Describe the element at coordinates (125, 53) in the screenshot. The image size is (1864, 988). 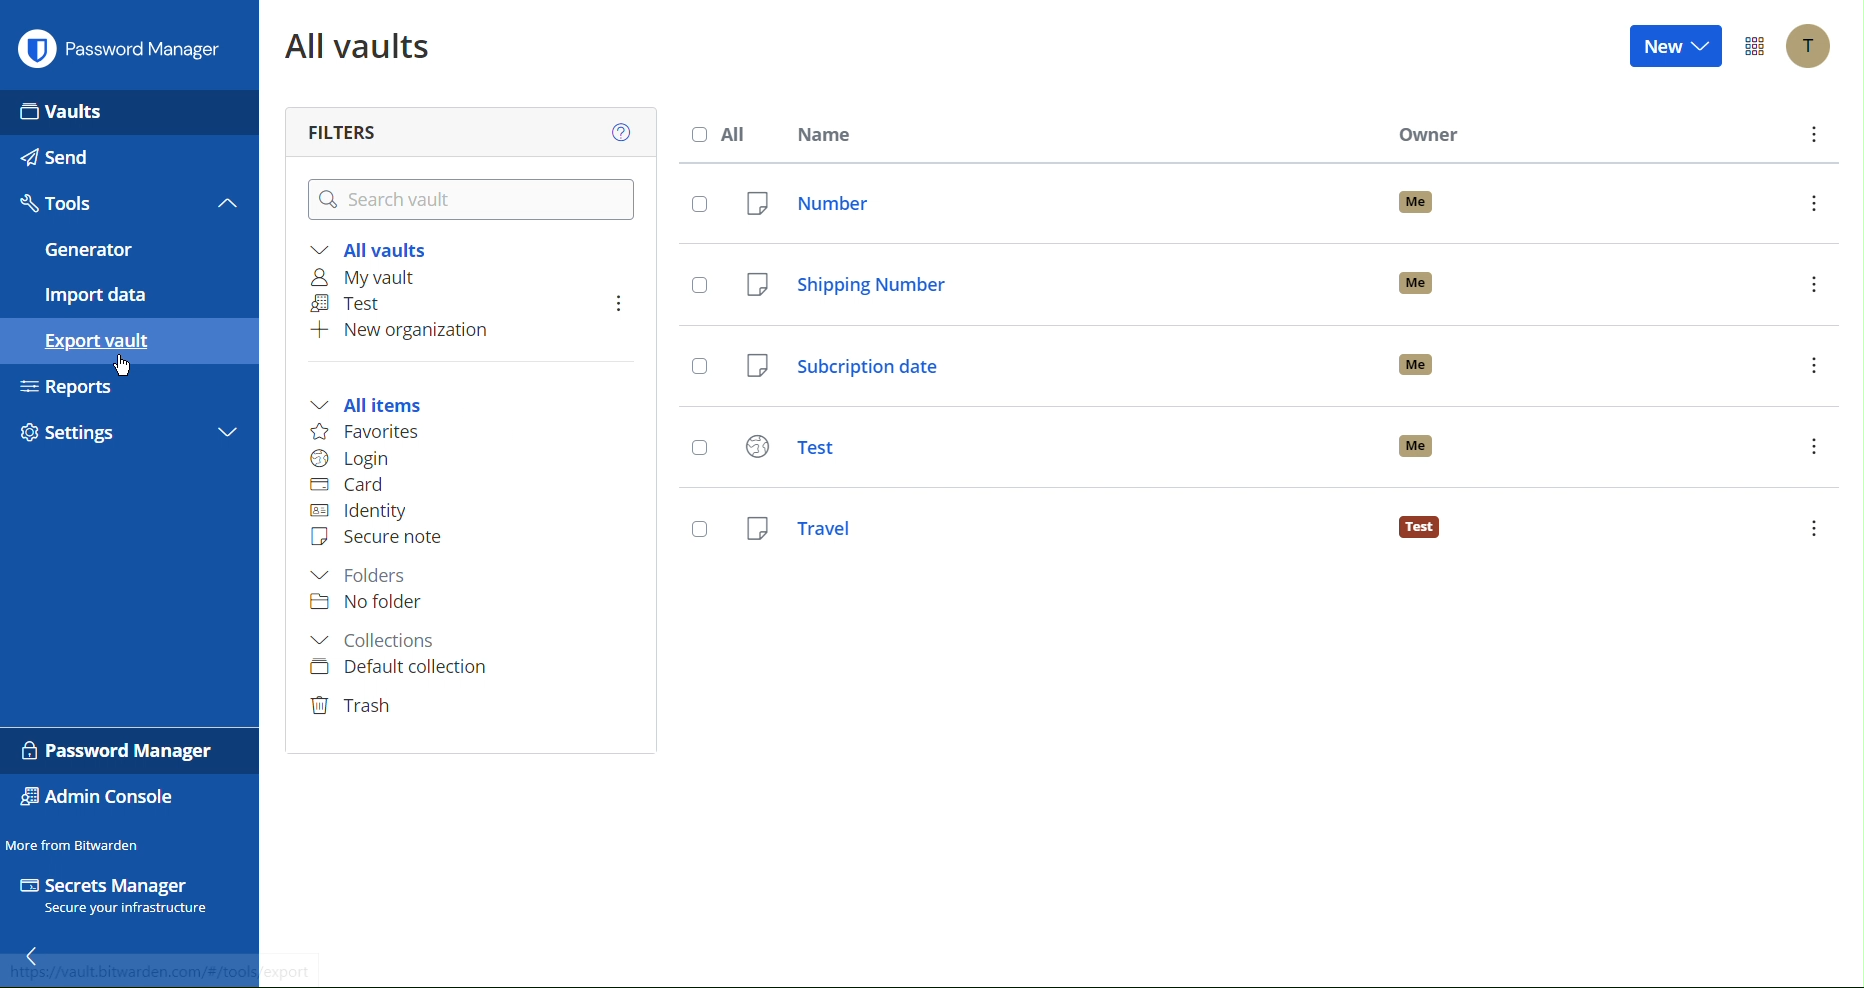
I see `Password Manager` at that location.